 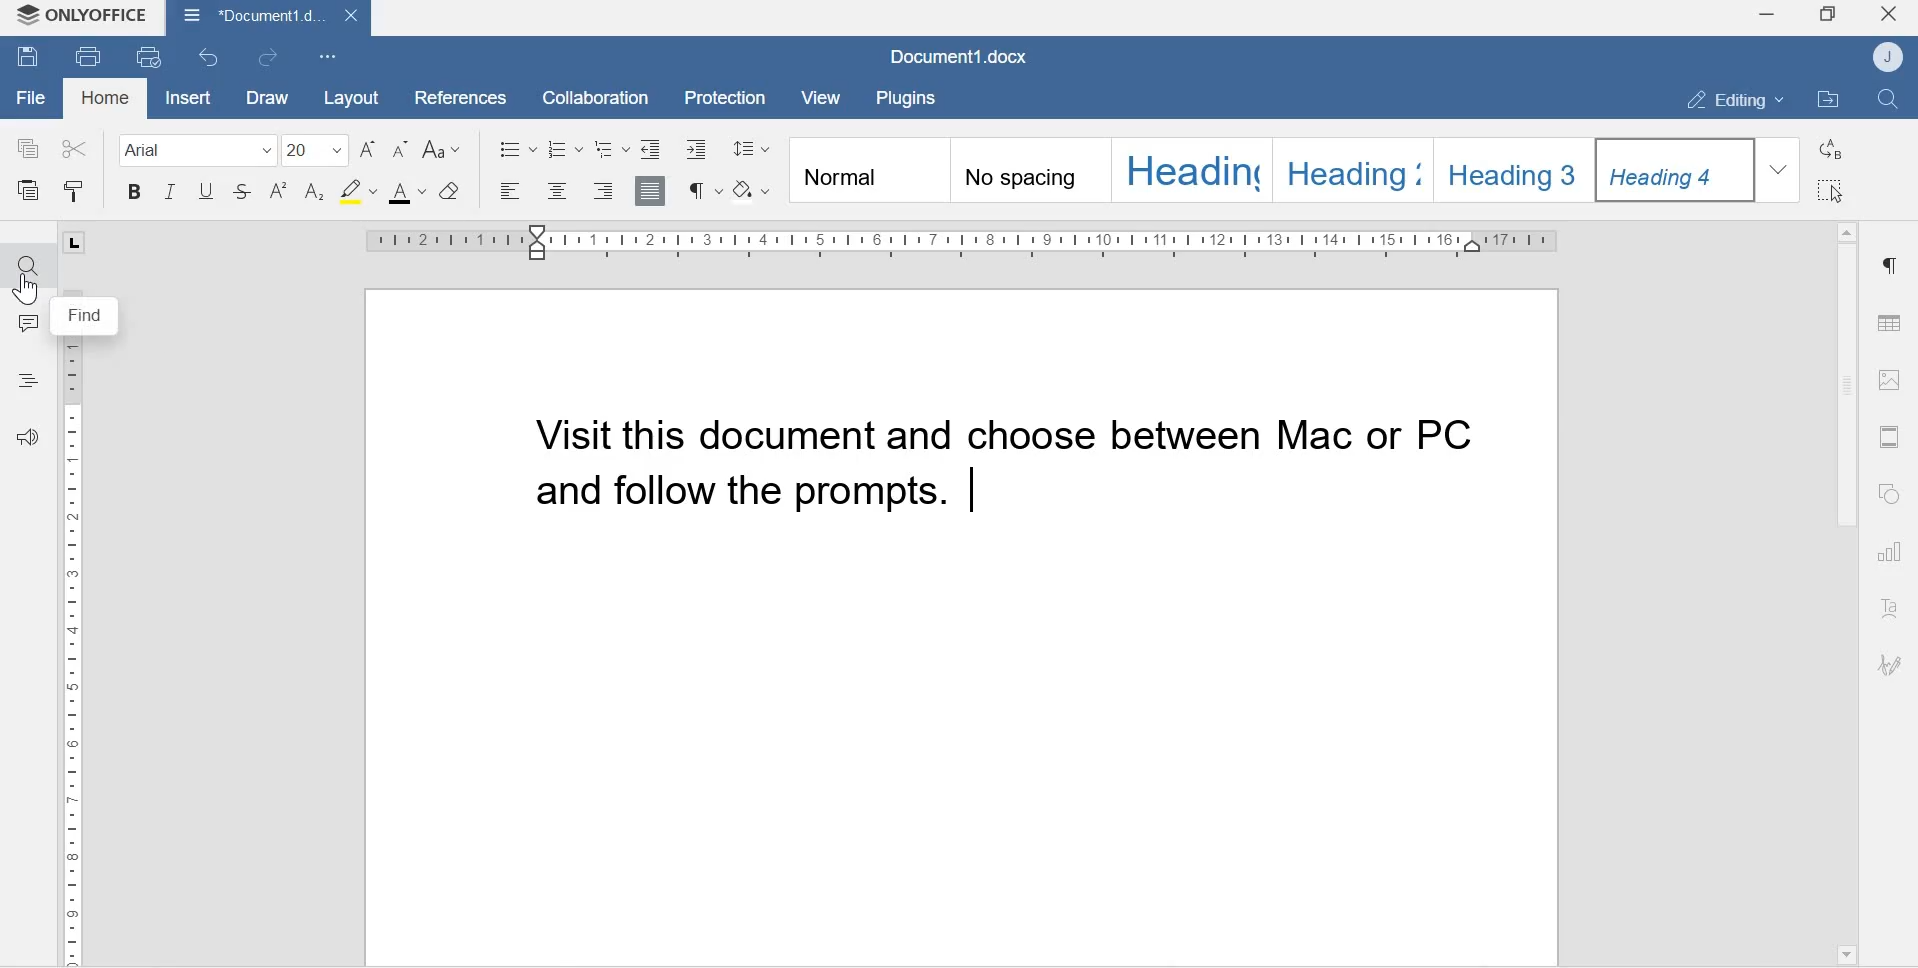 I want to click on Heading 3, so click(x=1517, y=167).